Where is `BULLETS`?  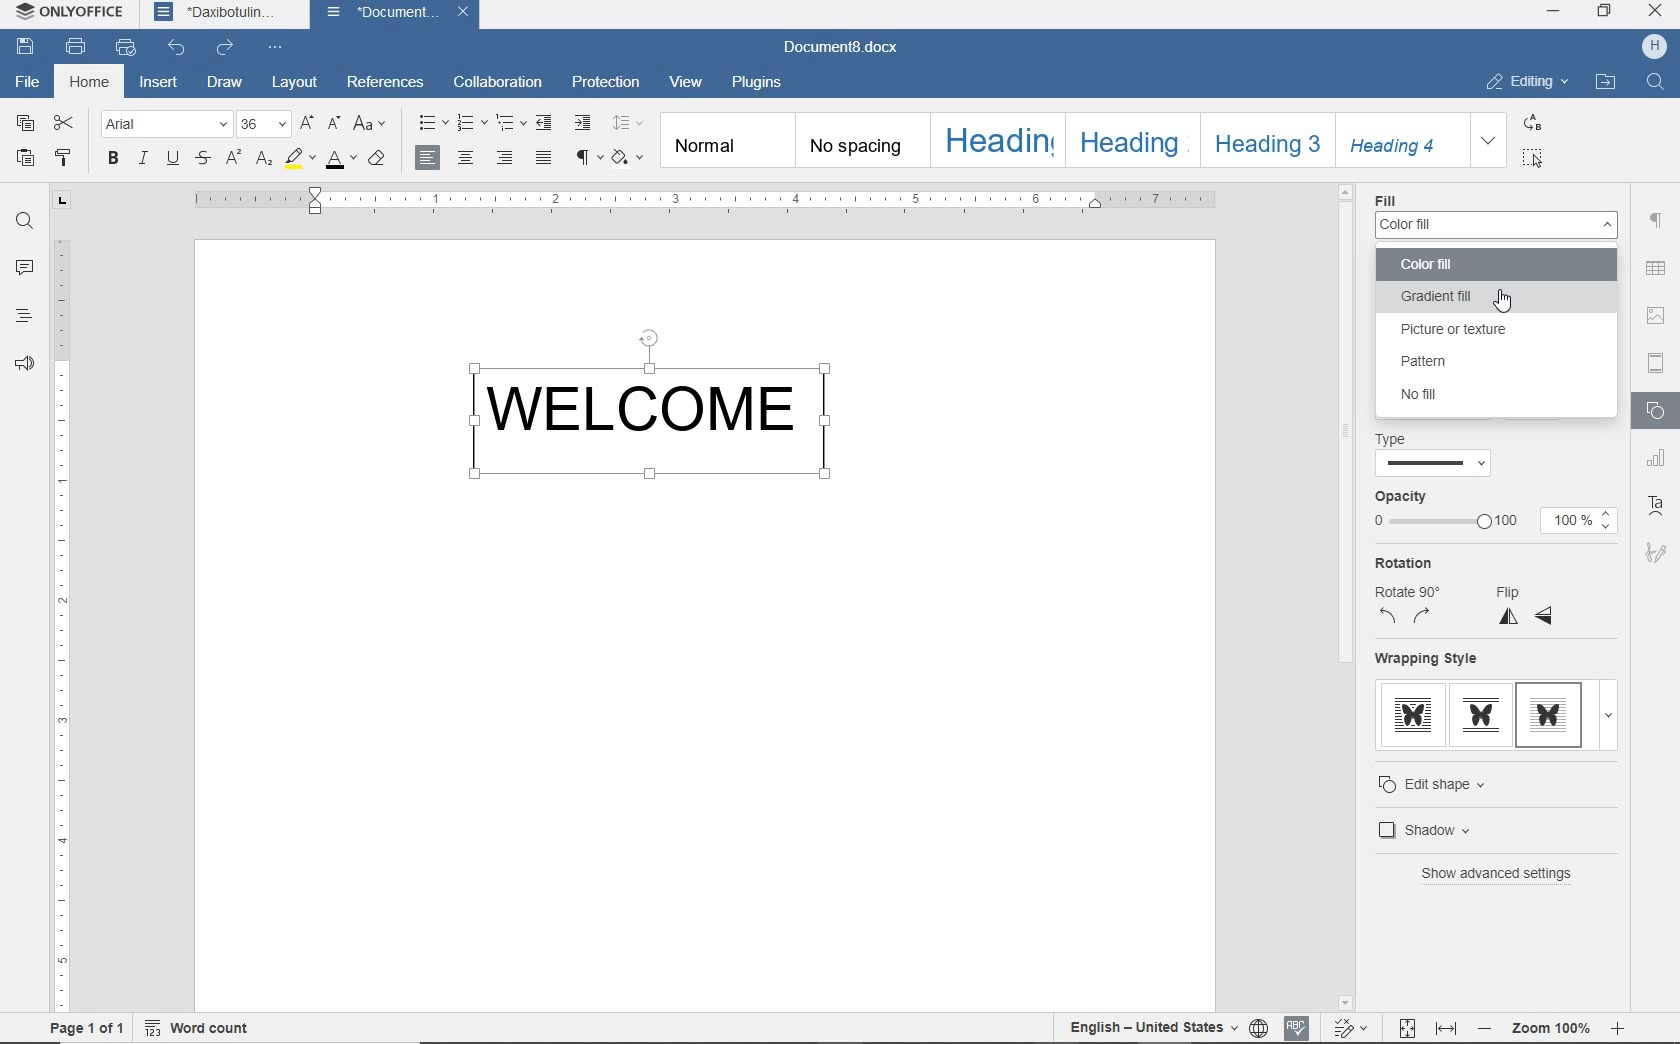
BULLETS is located at coordinates (431, 121).